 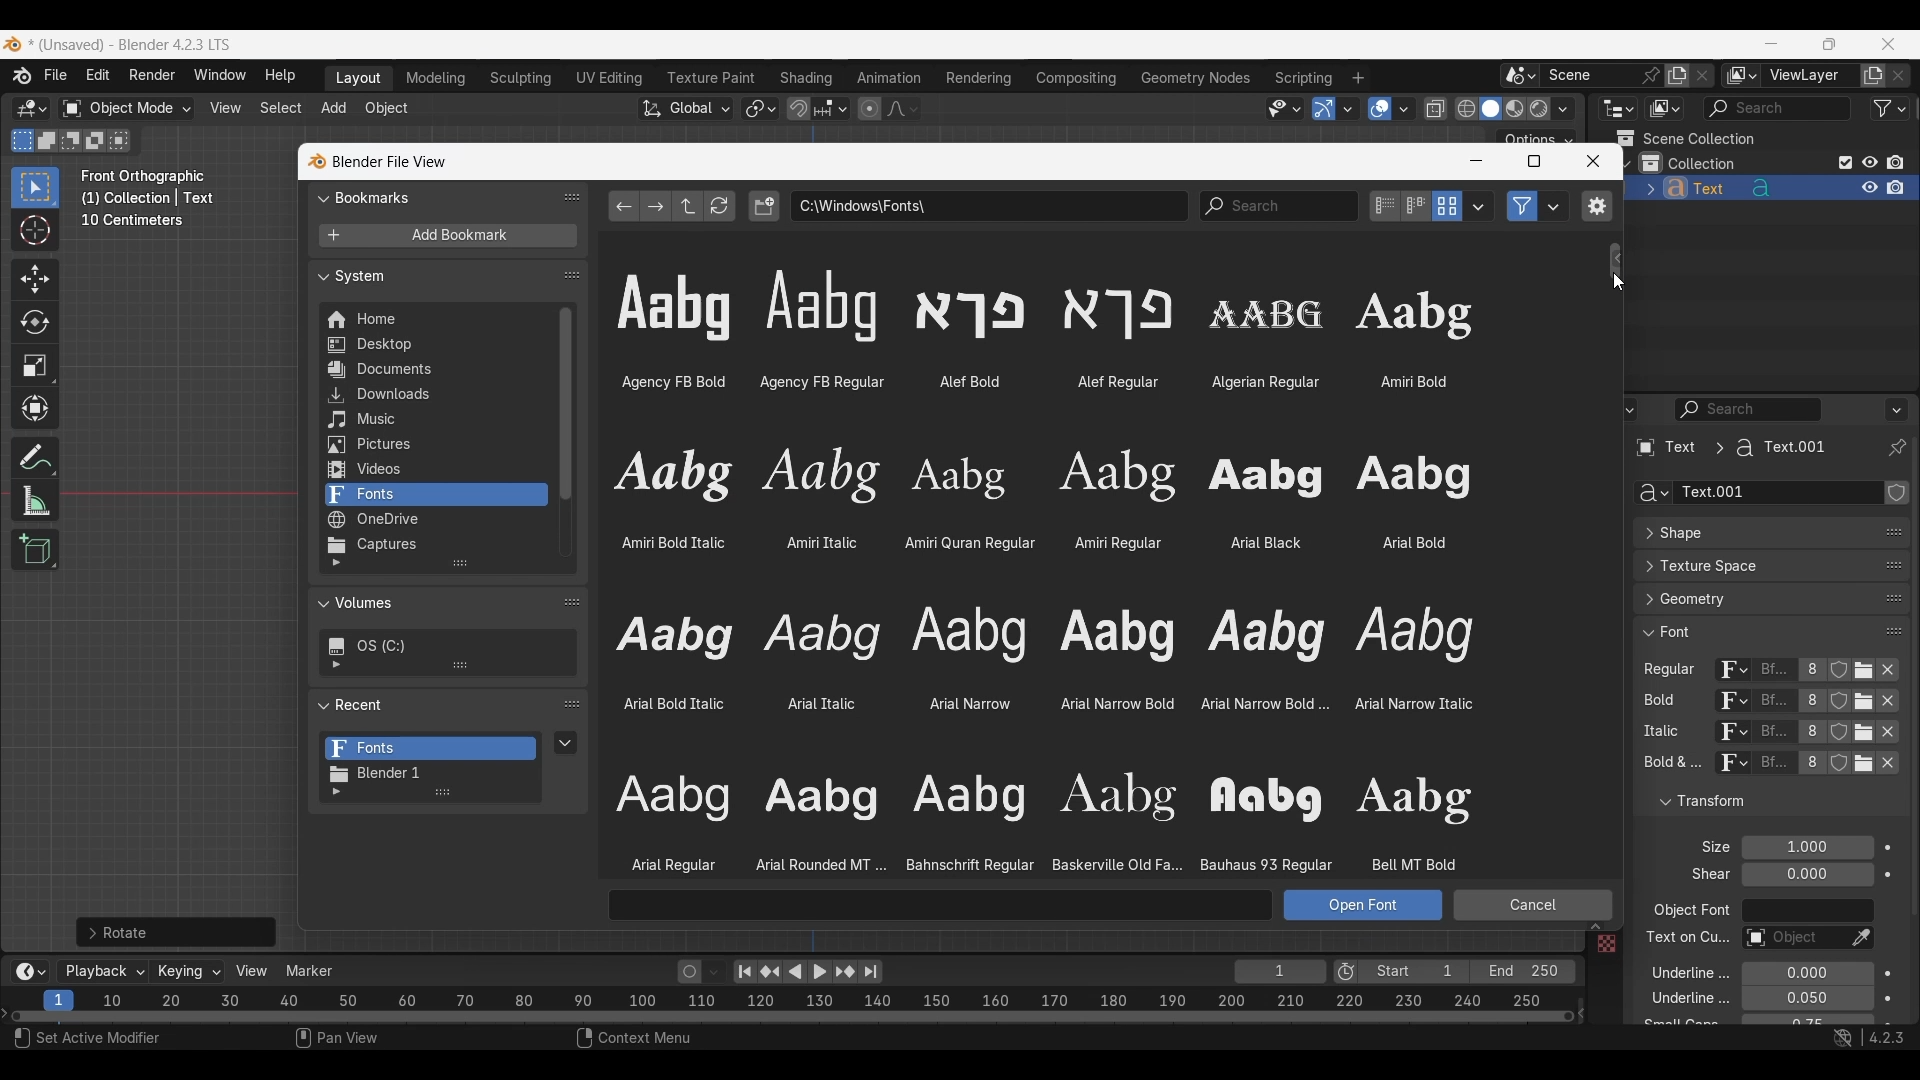 I want to click on Viewport shading, rendered, so click(x=1538, y=108).